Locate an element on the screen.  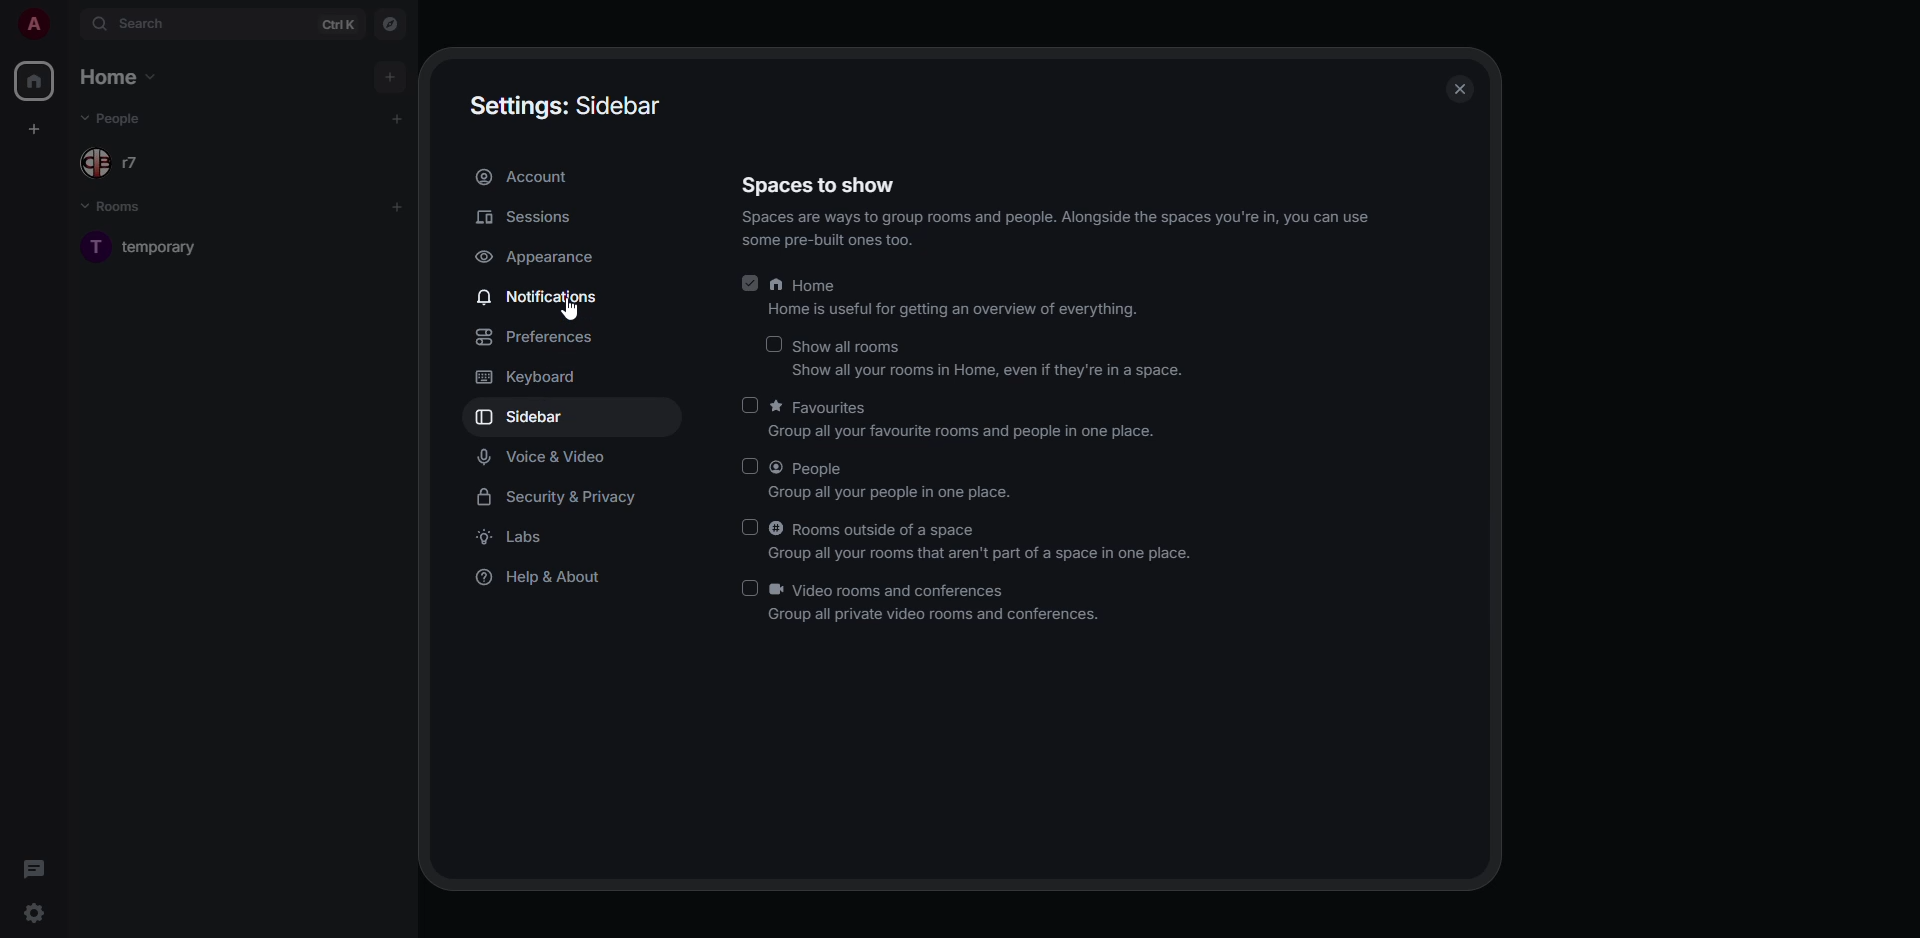
create space is located at coordinates (33, 131).